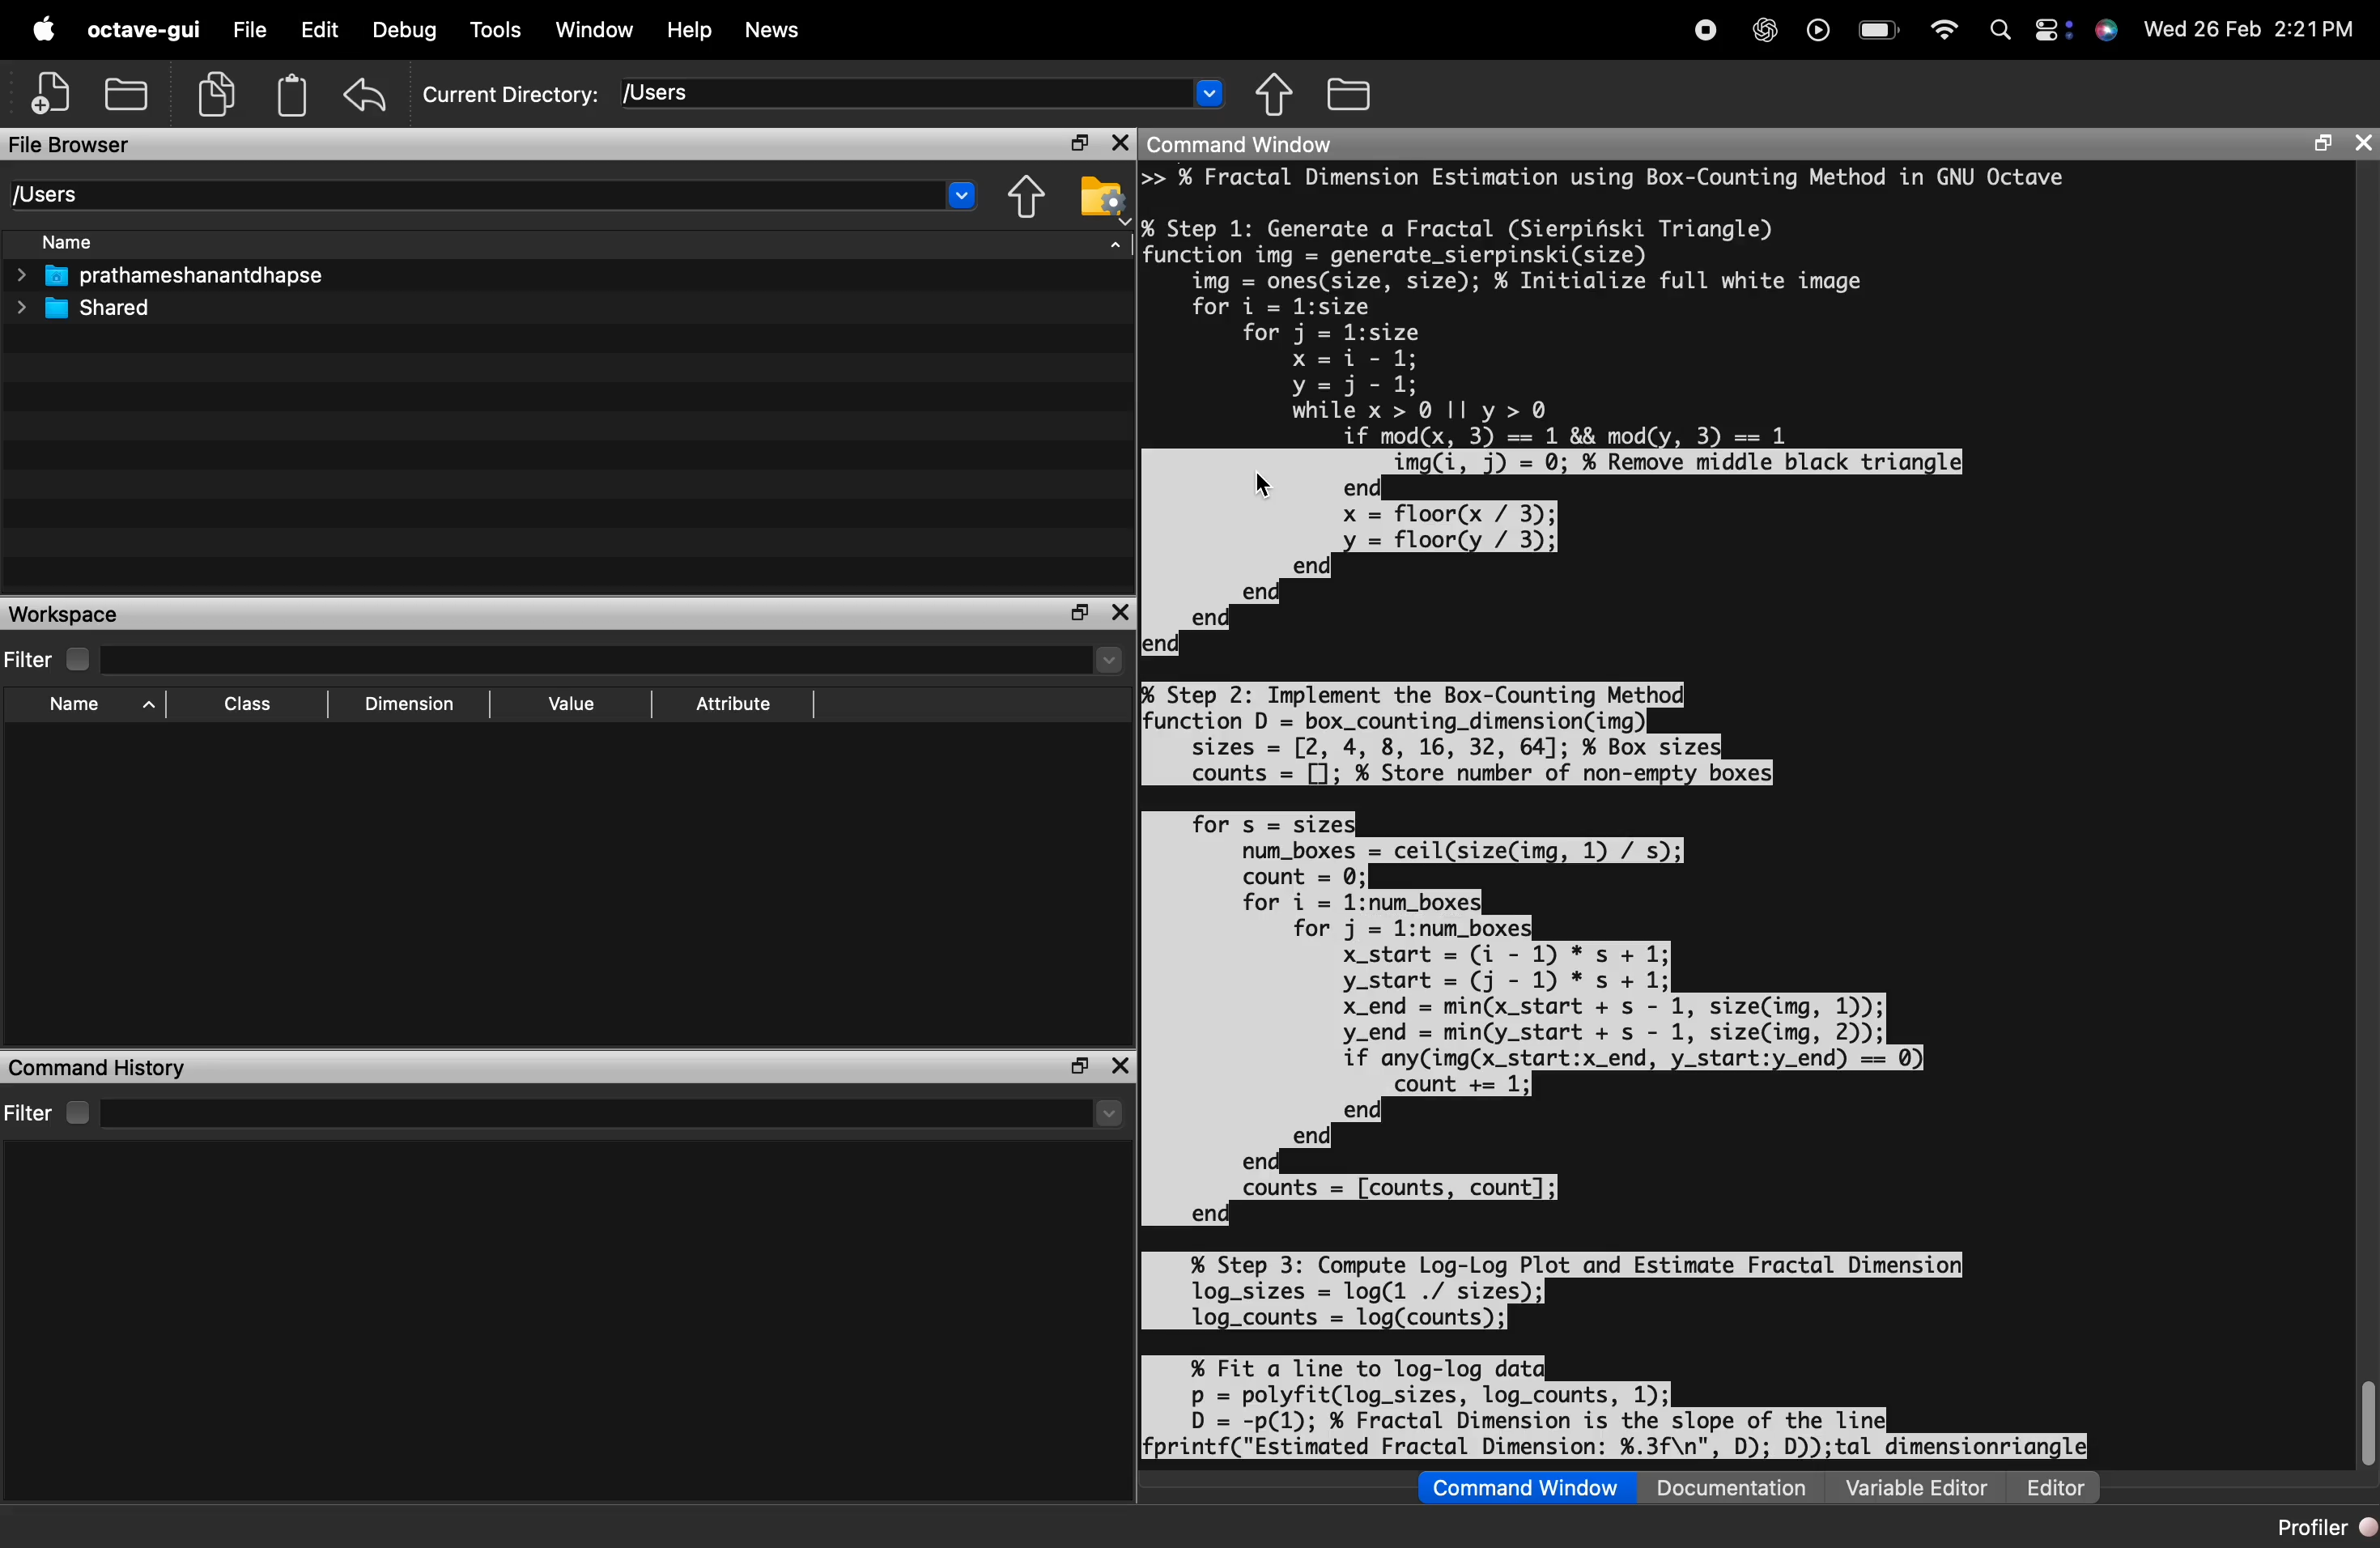 The height and width of the screenshot is (1548, 2380). What do you see at coordinates (164, 273) in the screenshot?
I see `prathameshanantdhapse` at bounding box center [164, 273].